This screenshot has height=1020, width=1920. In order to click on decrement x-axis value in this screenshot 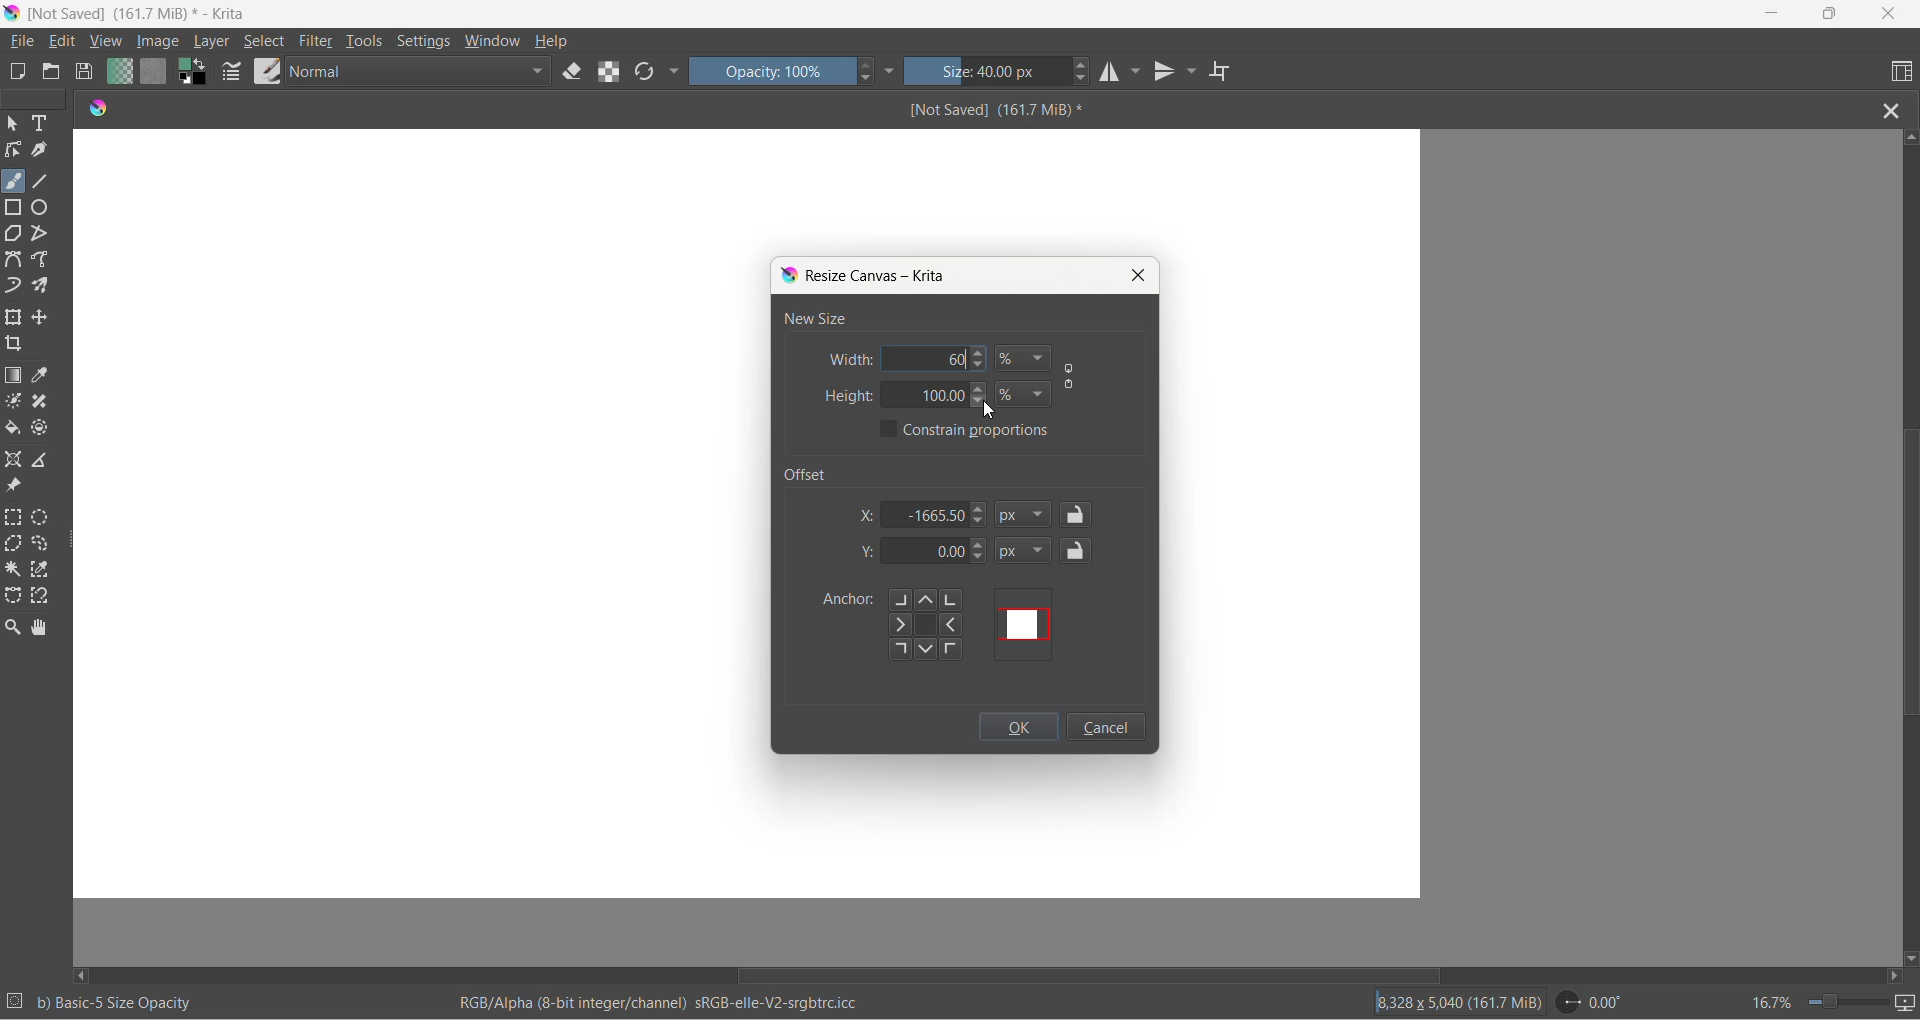, I will do `click(979, 523)`.